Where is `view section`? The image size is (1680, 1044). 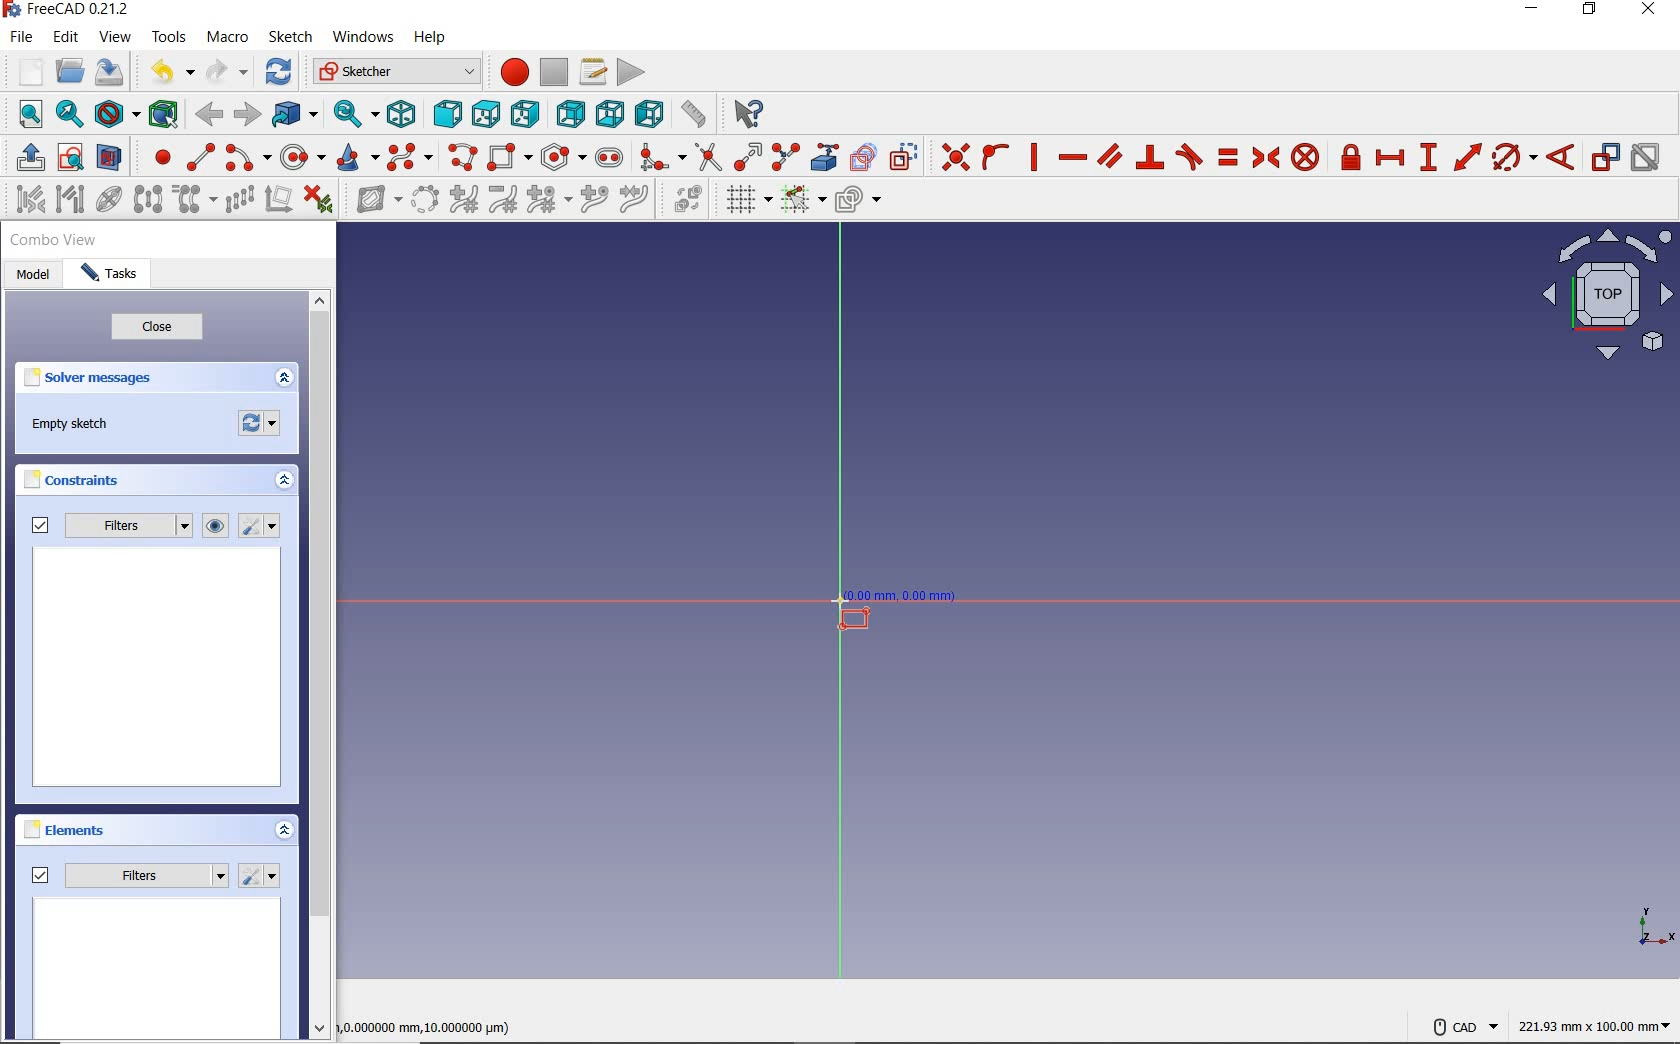 view section is located at coordinates (113, 158).